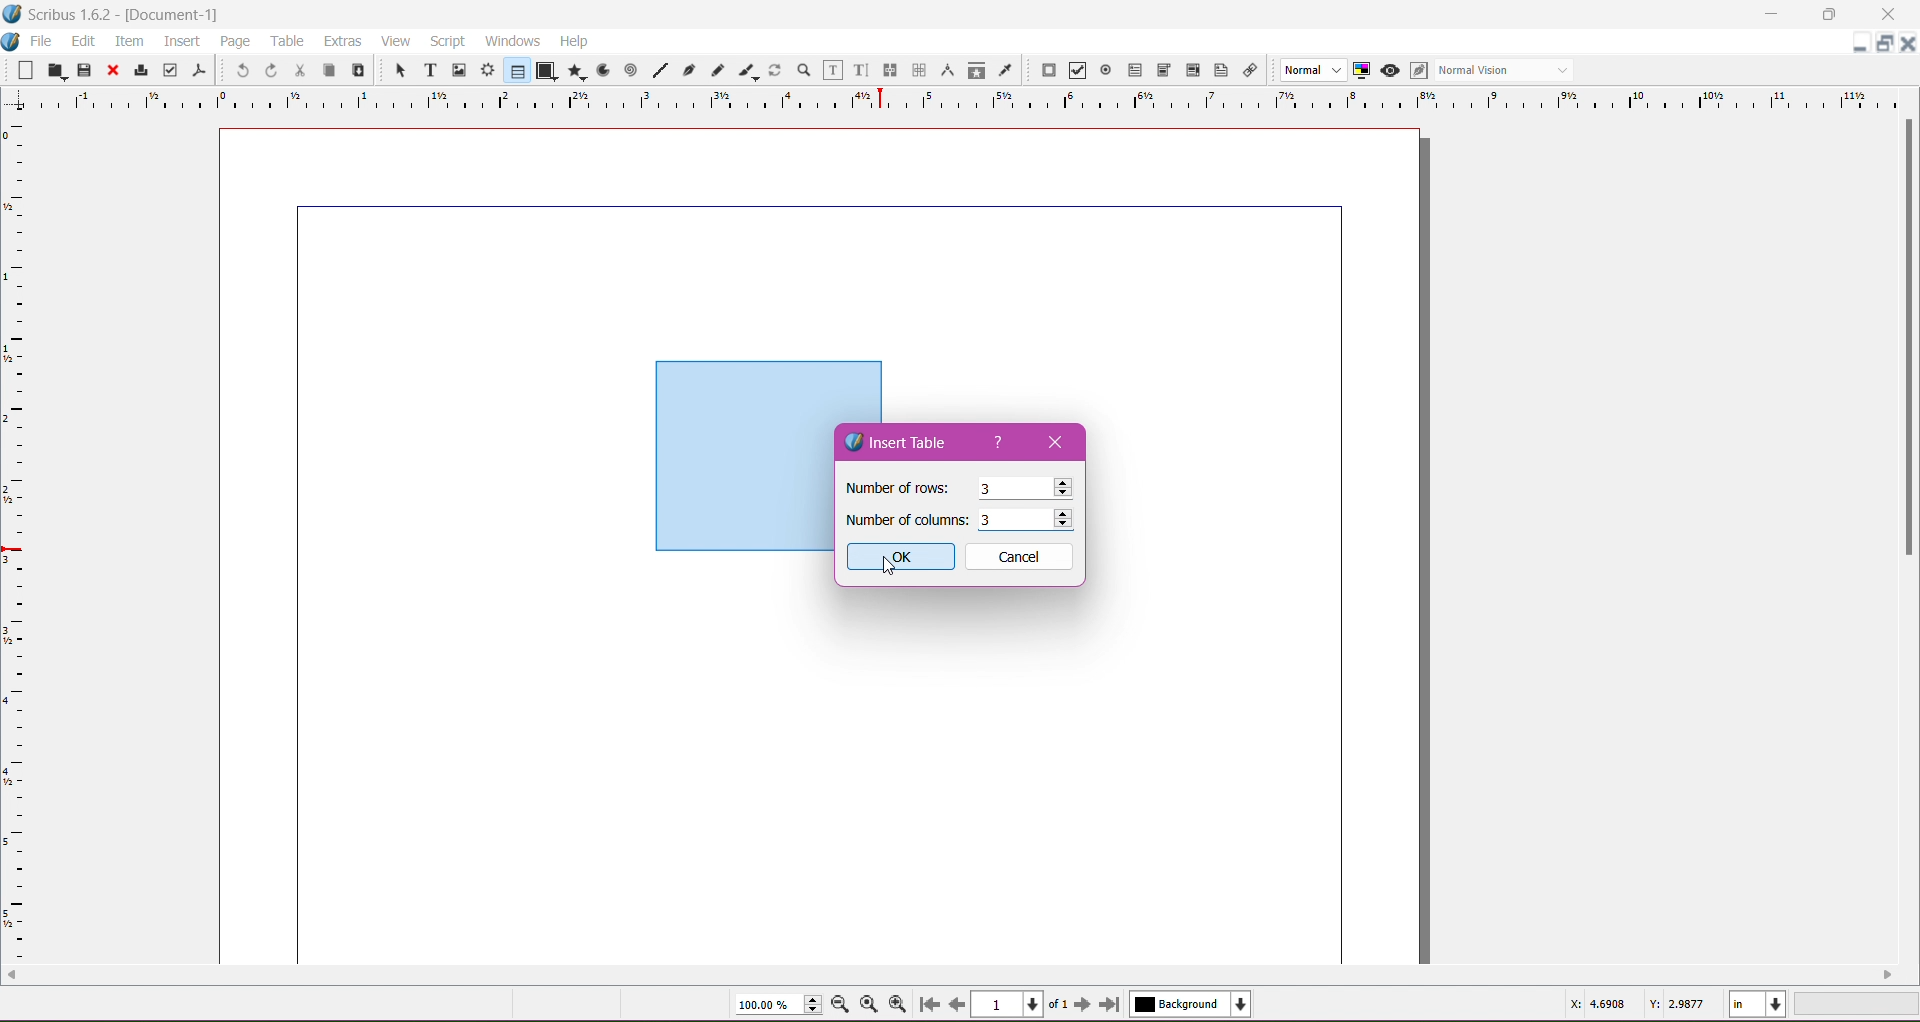  Describe the element at coordinates (1114, 1006) in the screenshot. I see `Last Page` at that location.